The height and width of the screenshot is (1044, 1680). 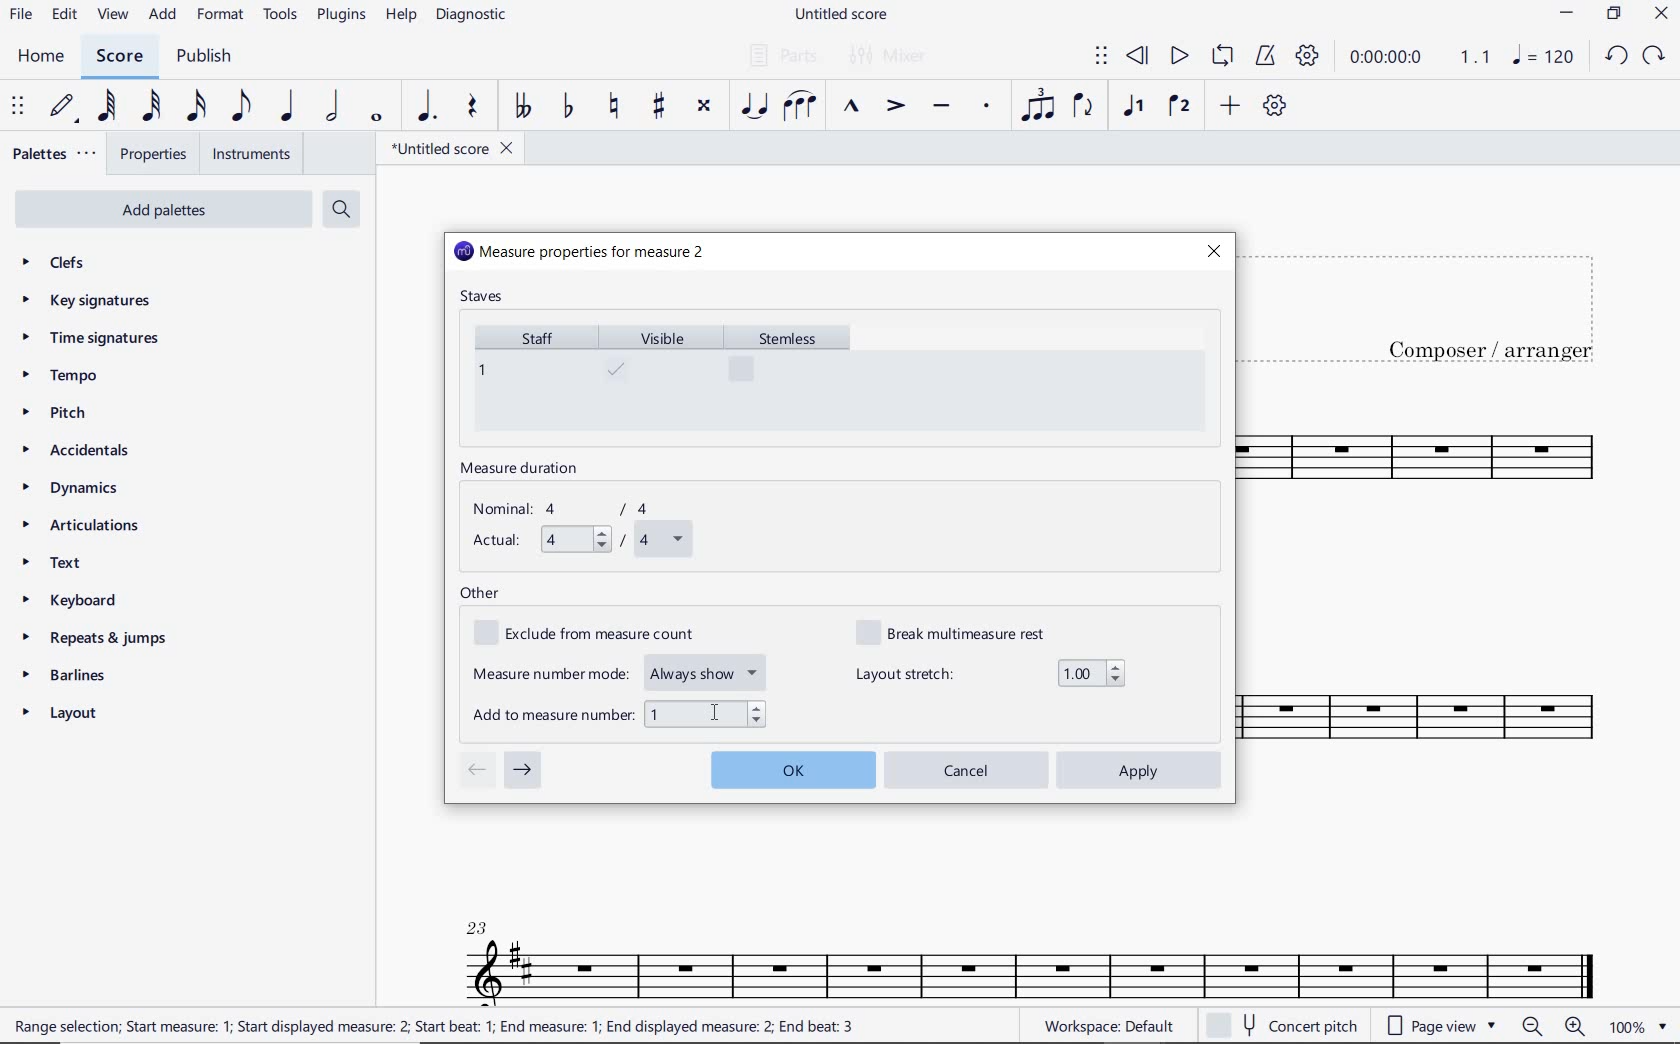 I want to click on DIAGNOSTIC, so click(x=477, y=16).